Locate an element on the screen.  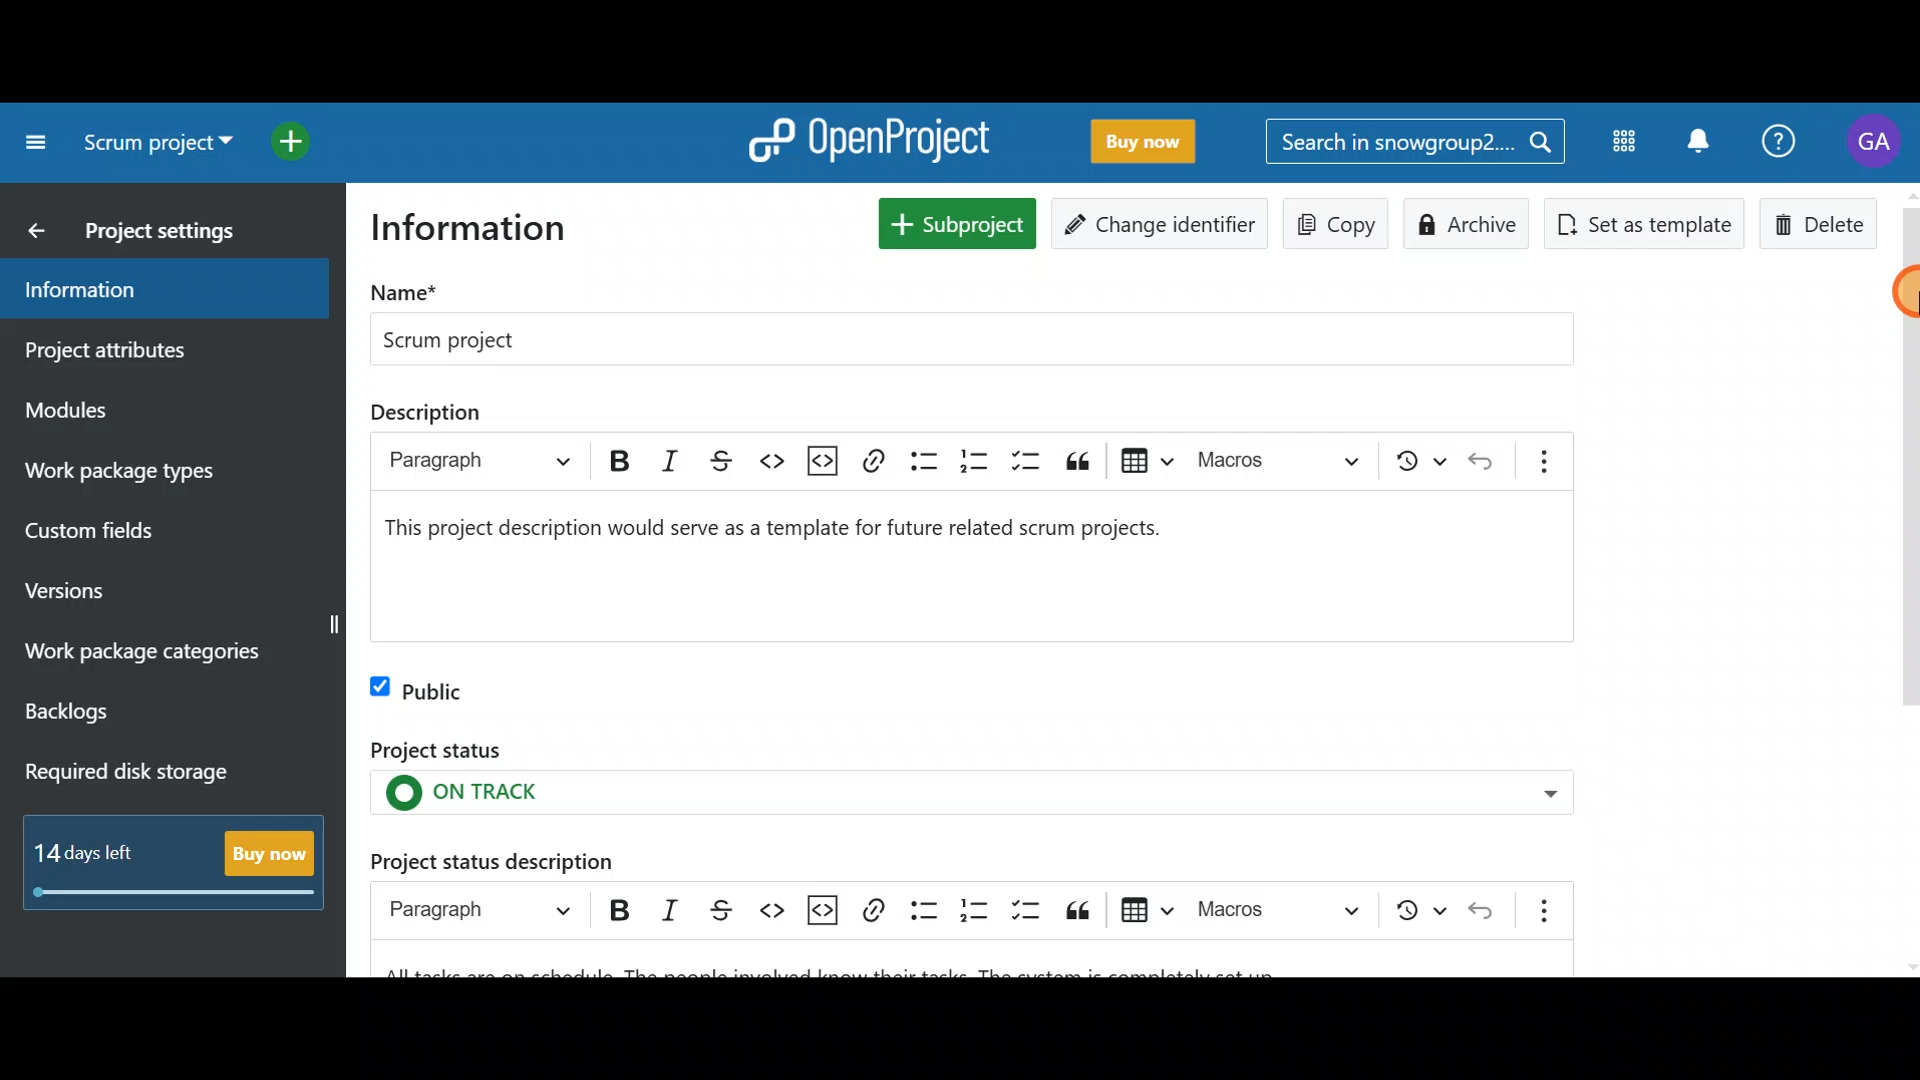
Open quick add menu is located at coordinates (310, 143).